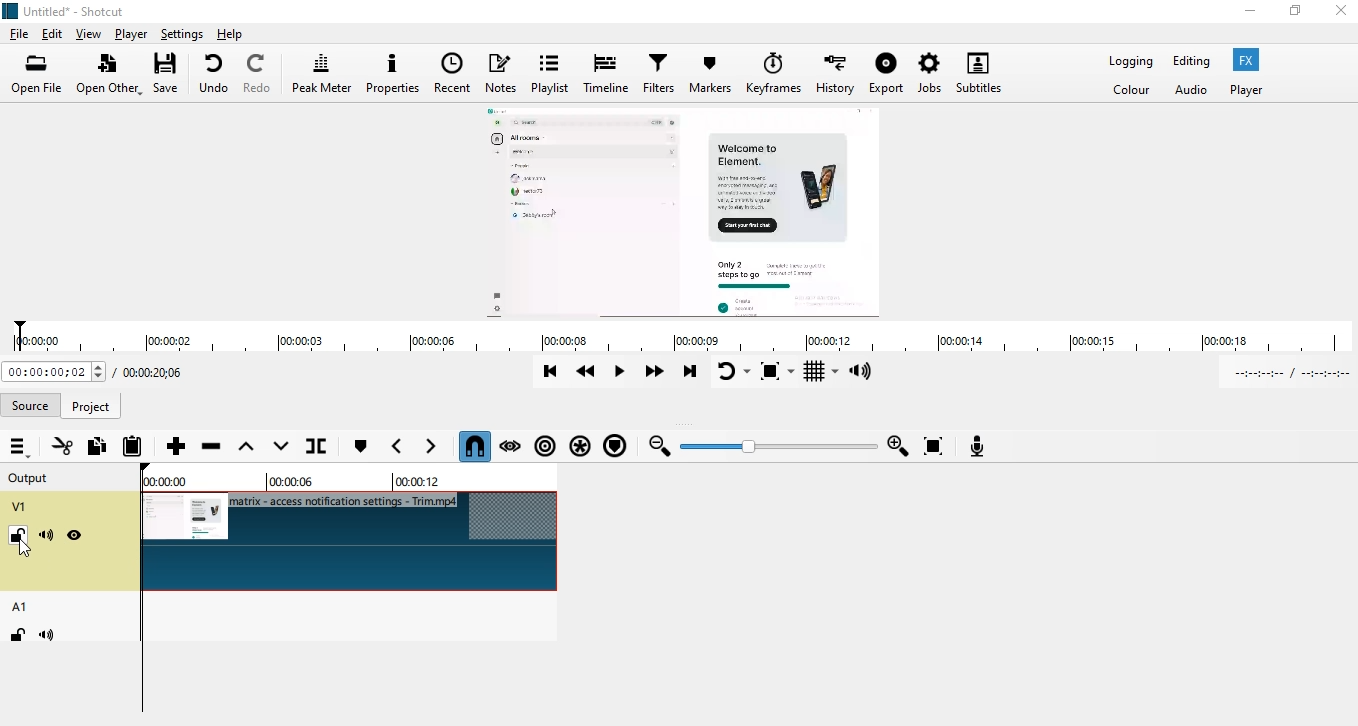  What do you see at coordinates (170, 74) in the screenshot?
I see `save` at bounding box center [170, 74].